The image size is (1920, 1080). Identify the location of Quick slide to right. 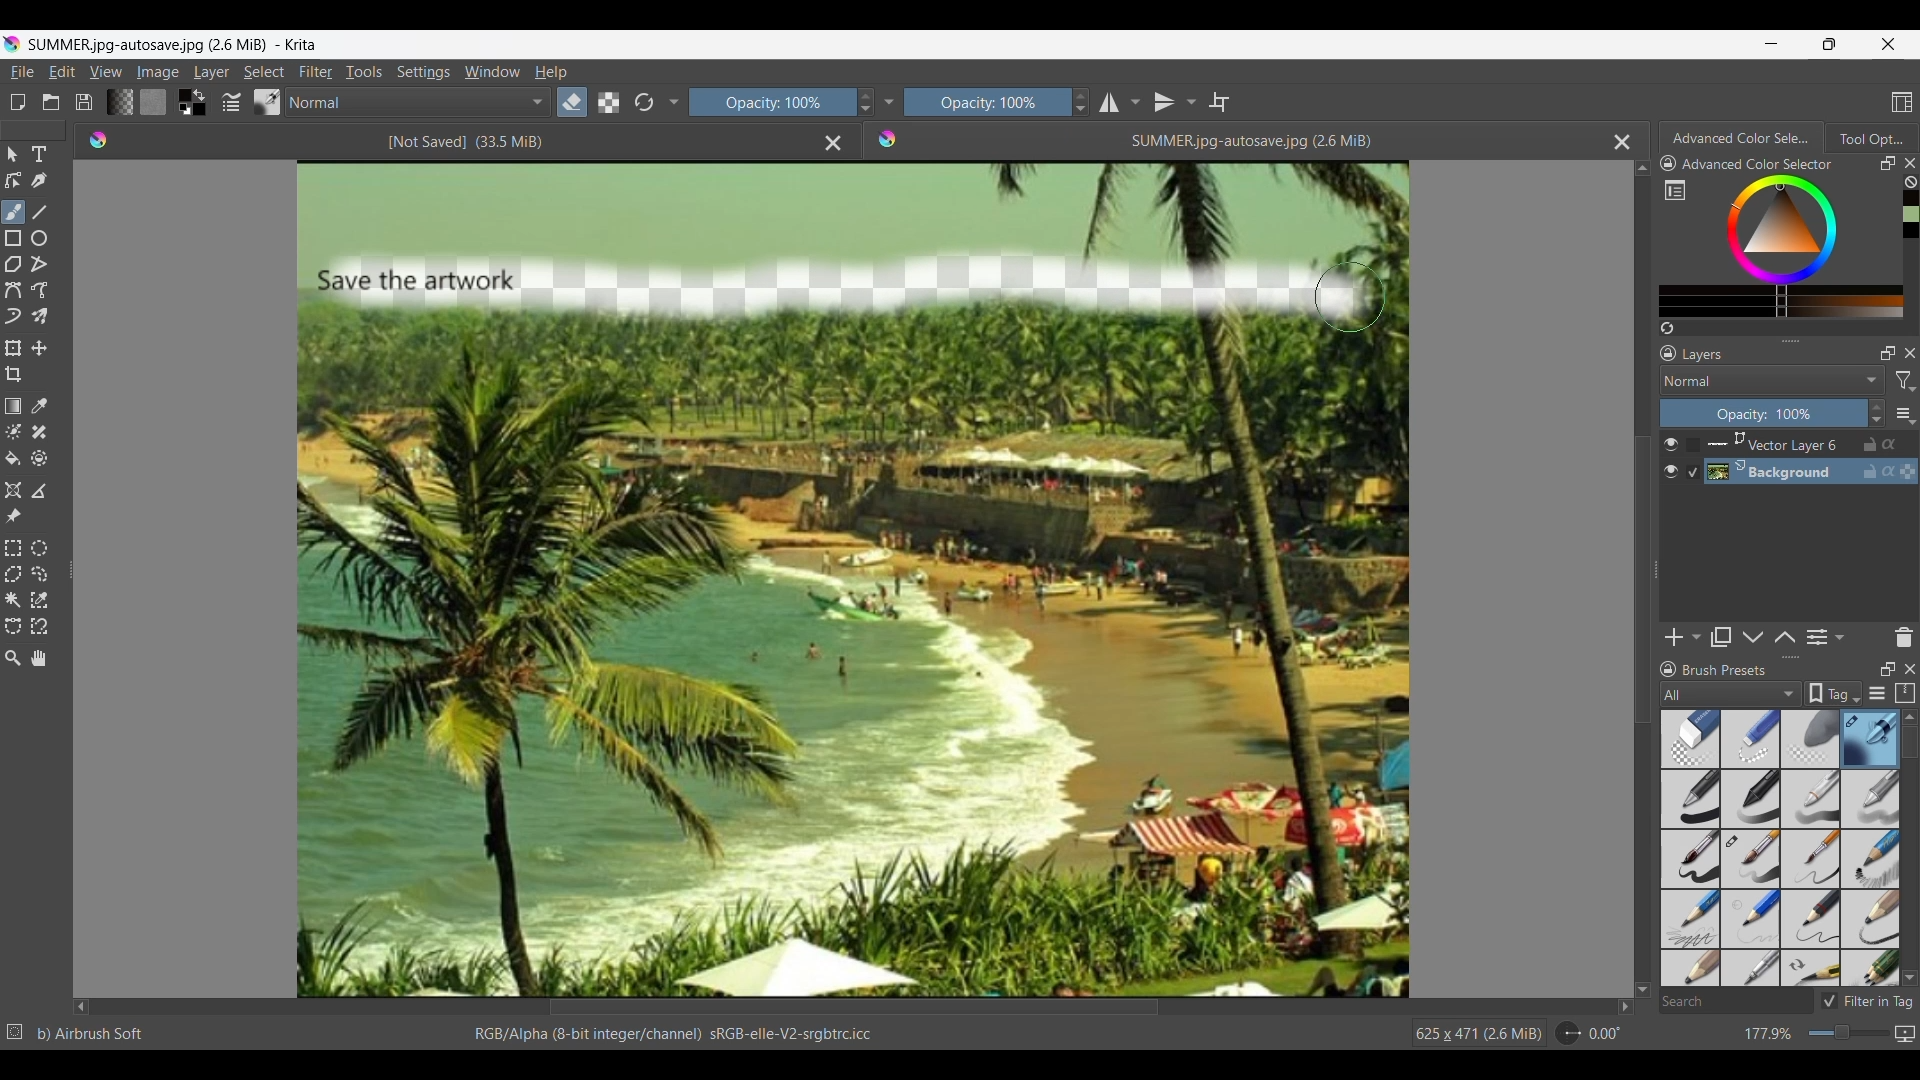
(1625, 1007).